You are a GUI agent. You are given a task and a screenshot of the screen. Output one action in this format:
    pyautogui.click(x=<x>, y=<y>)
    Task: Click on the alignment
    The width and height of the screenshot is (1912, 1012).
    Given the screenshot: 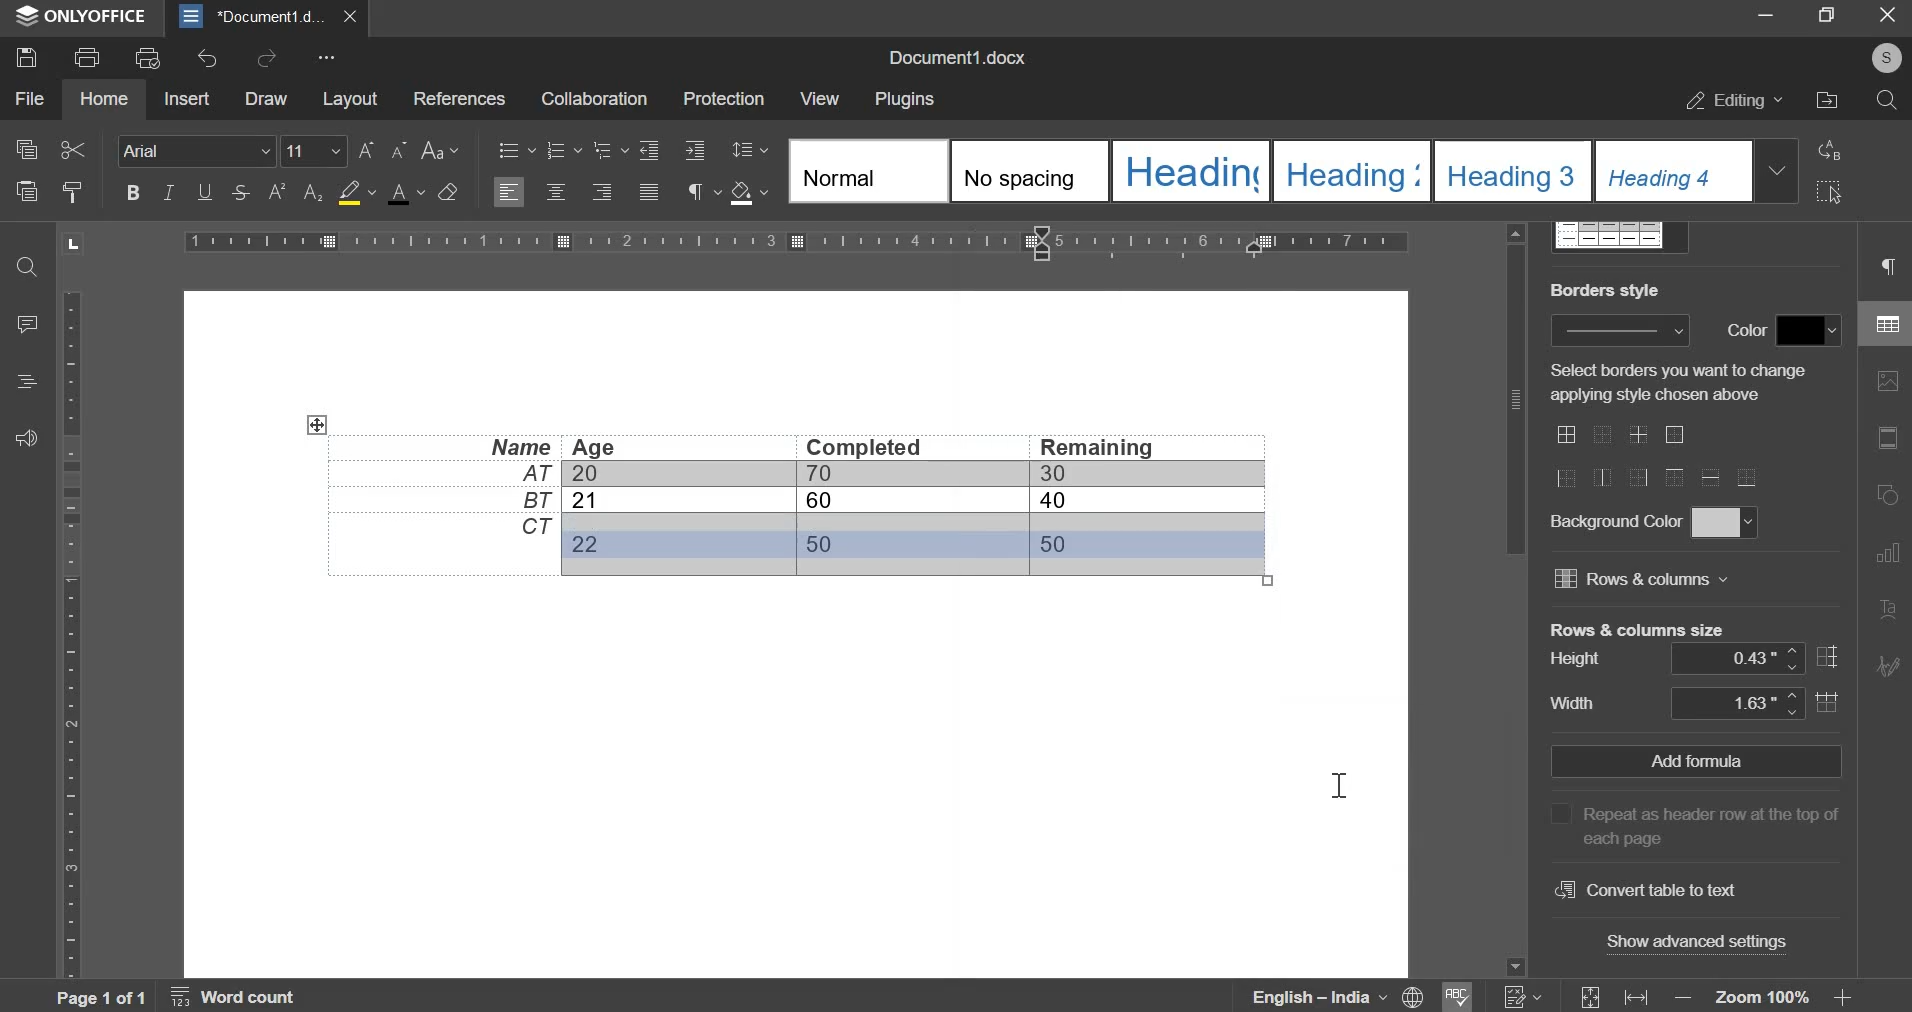 What is the action you would take?
    pyautogui.click(x=28, y=384)
    